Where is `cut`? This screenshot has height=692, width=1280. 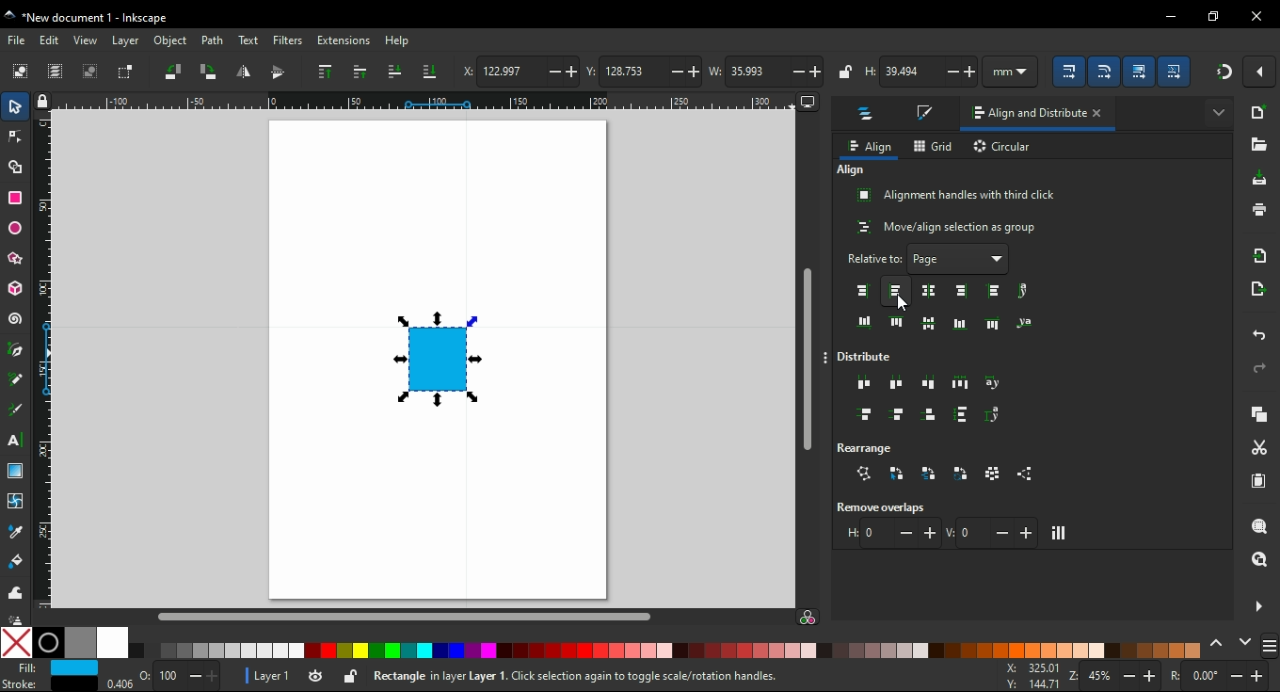
cut is located at coordinates (1259, 446).